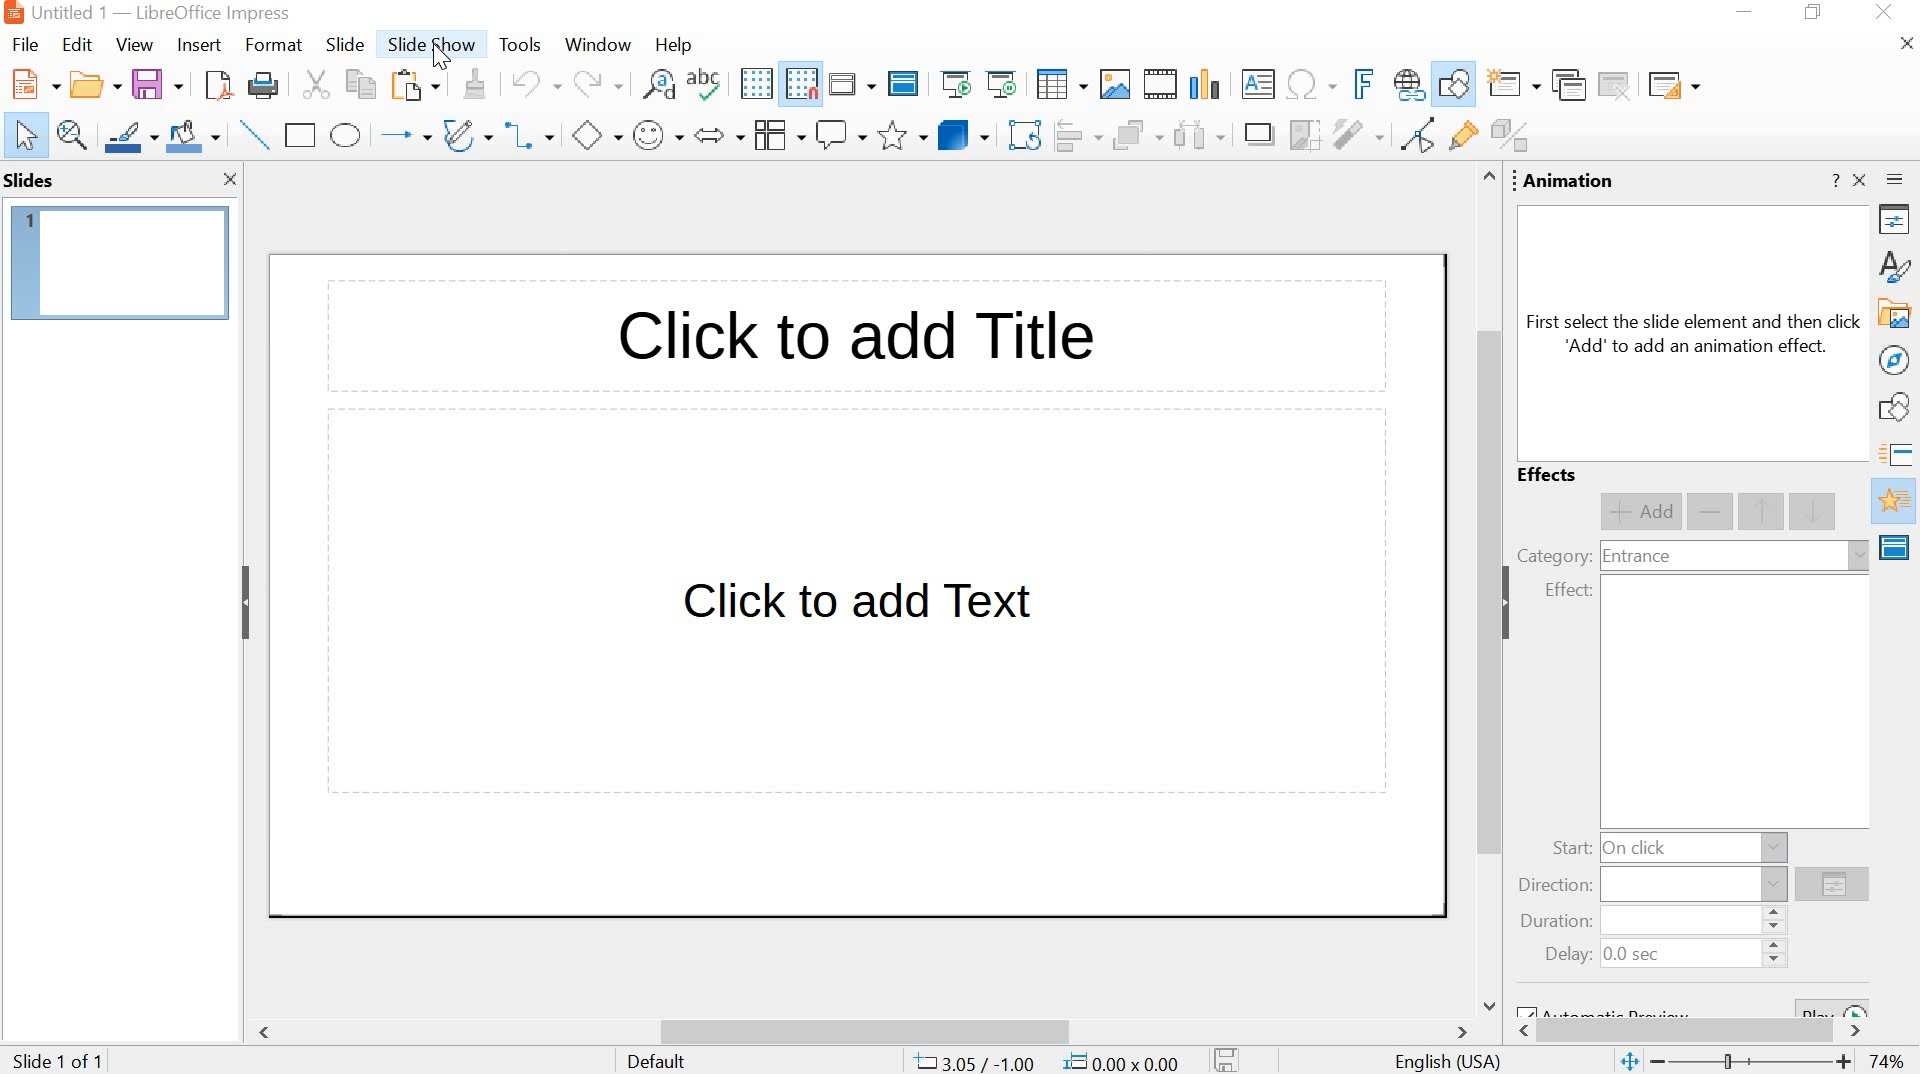 The width and height of the screenshot is (1920, 1074). Describe the element at coordinates (657, 137) in the screenshot. I see `symbol shapes` at that location.